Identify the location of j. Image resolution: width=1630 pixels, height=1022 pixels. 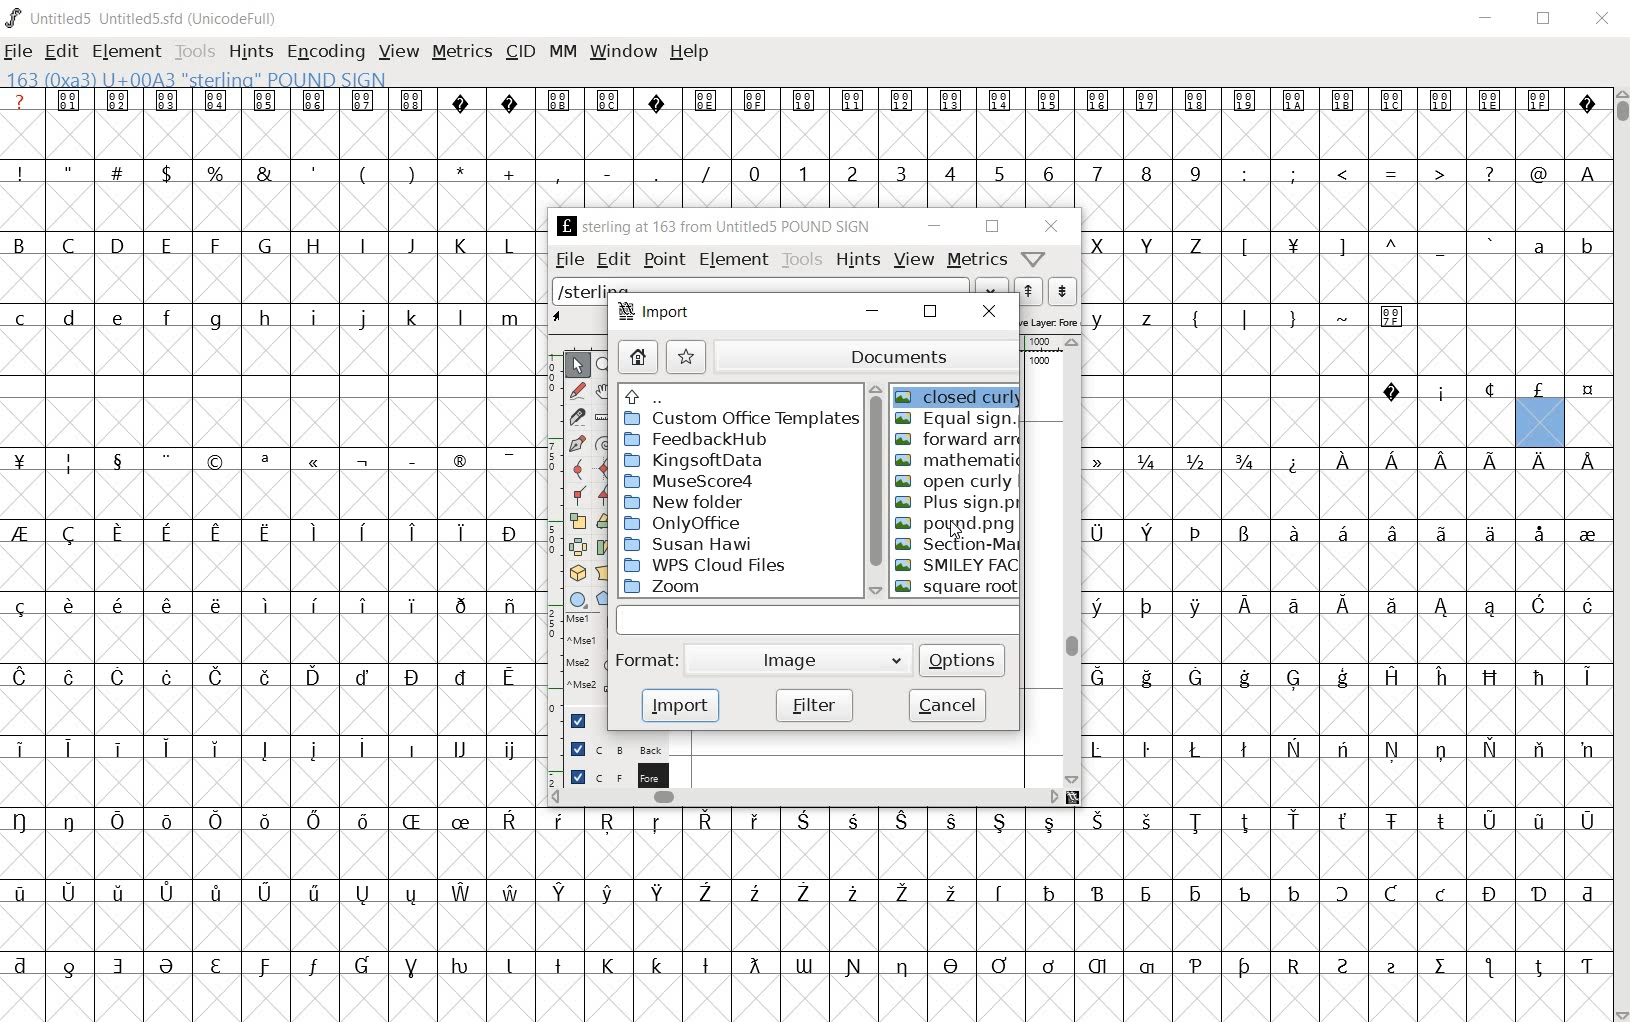
(363, 320).